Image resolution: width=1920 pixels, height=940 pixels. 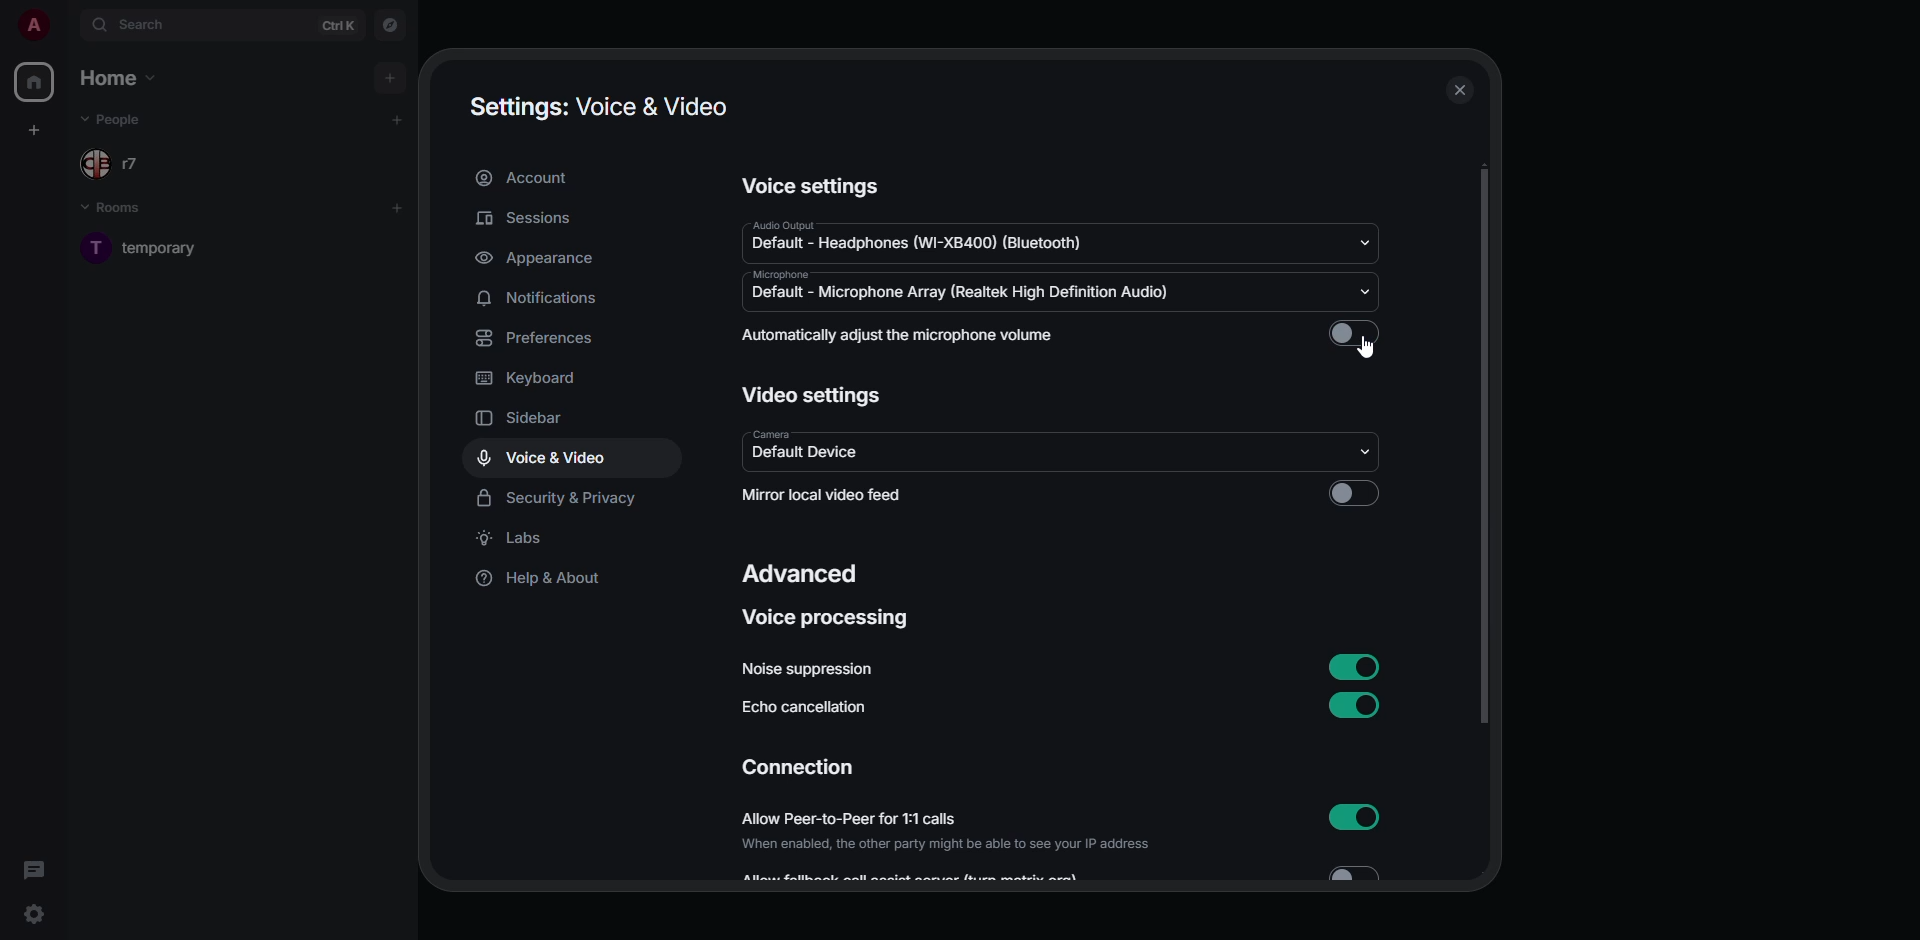 I want to click on When enabled, the other party might be able to see your IP address., so click(x=957, y=846).